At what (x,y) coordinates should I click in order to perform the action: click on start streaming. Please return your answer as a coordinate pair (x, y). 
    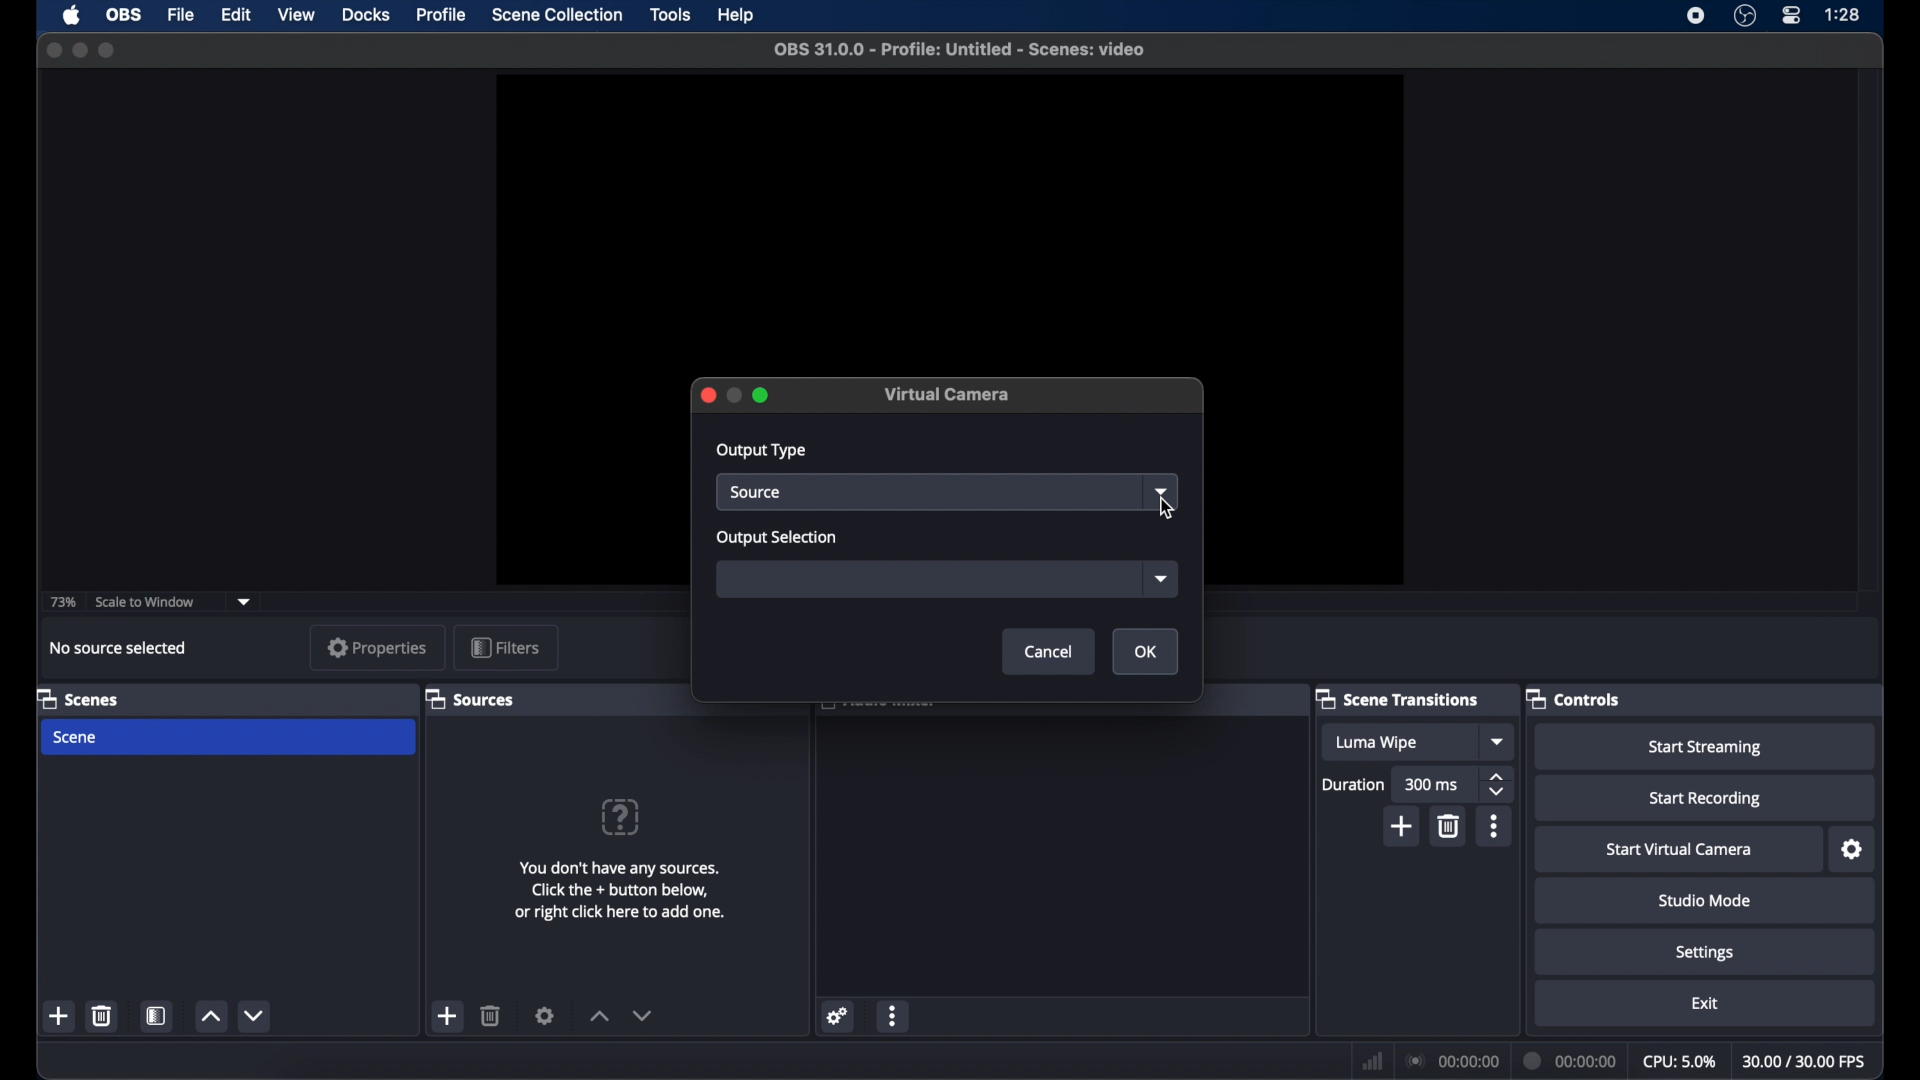
    Looking at the image, I should click on (1705, 746).